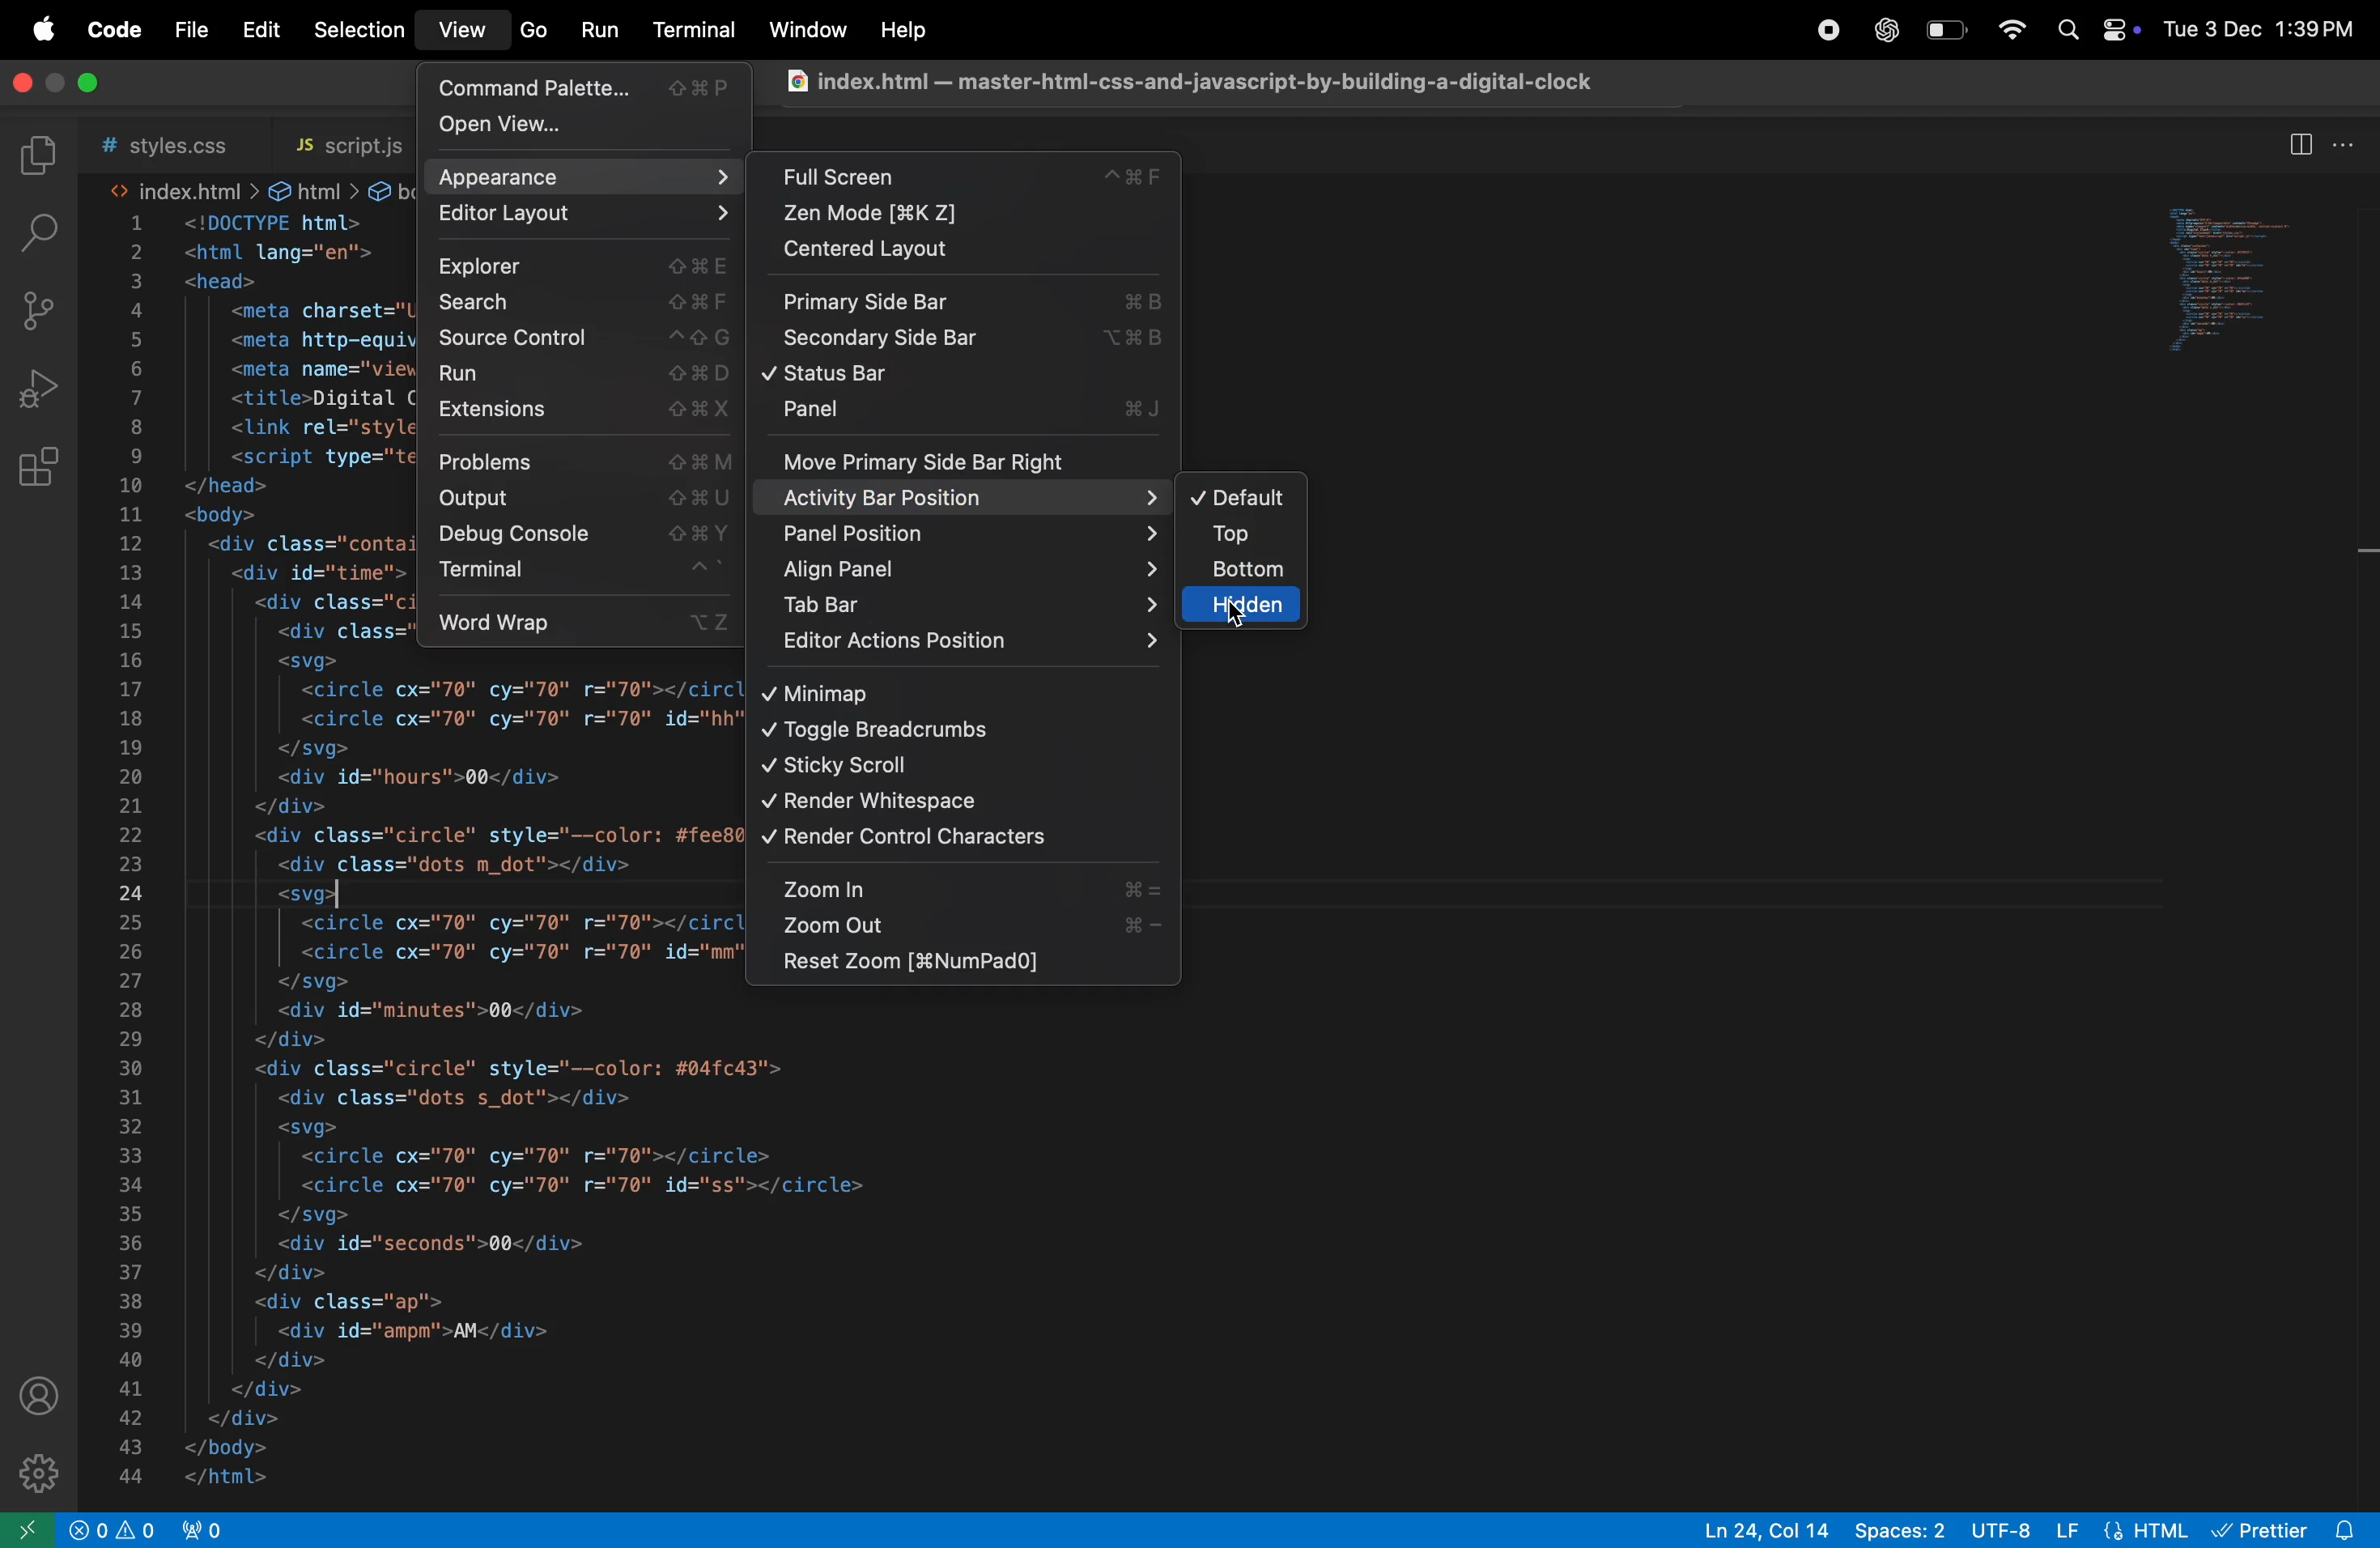  What do you see at coordinates (39, 312) in the screenshot?
I see `soource control` at bounding box center [39, 312].